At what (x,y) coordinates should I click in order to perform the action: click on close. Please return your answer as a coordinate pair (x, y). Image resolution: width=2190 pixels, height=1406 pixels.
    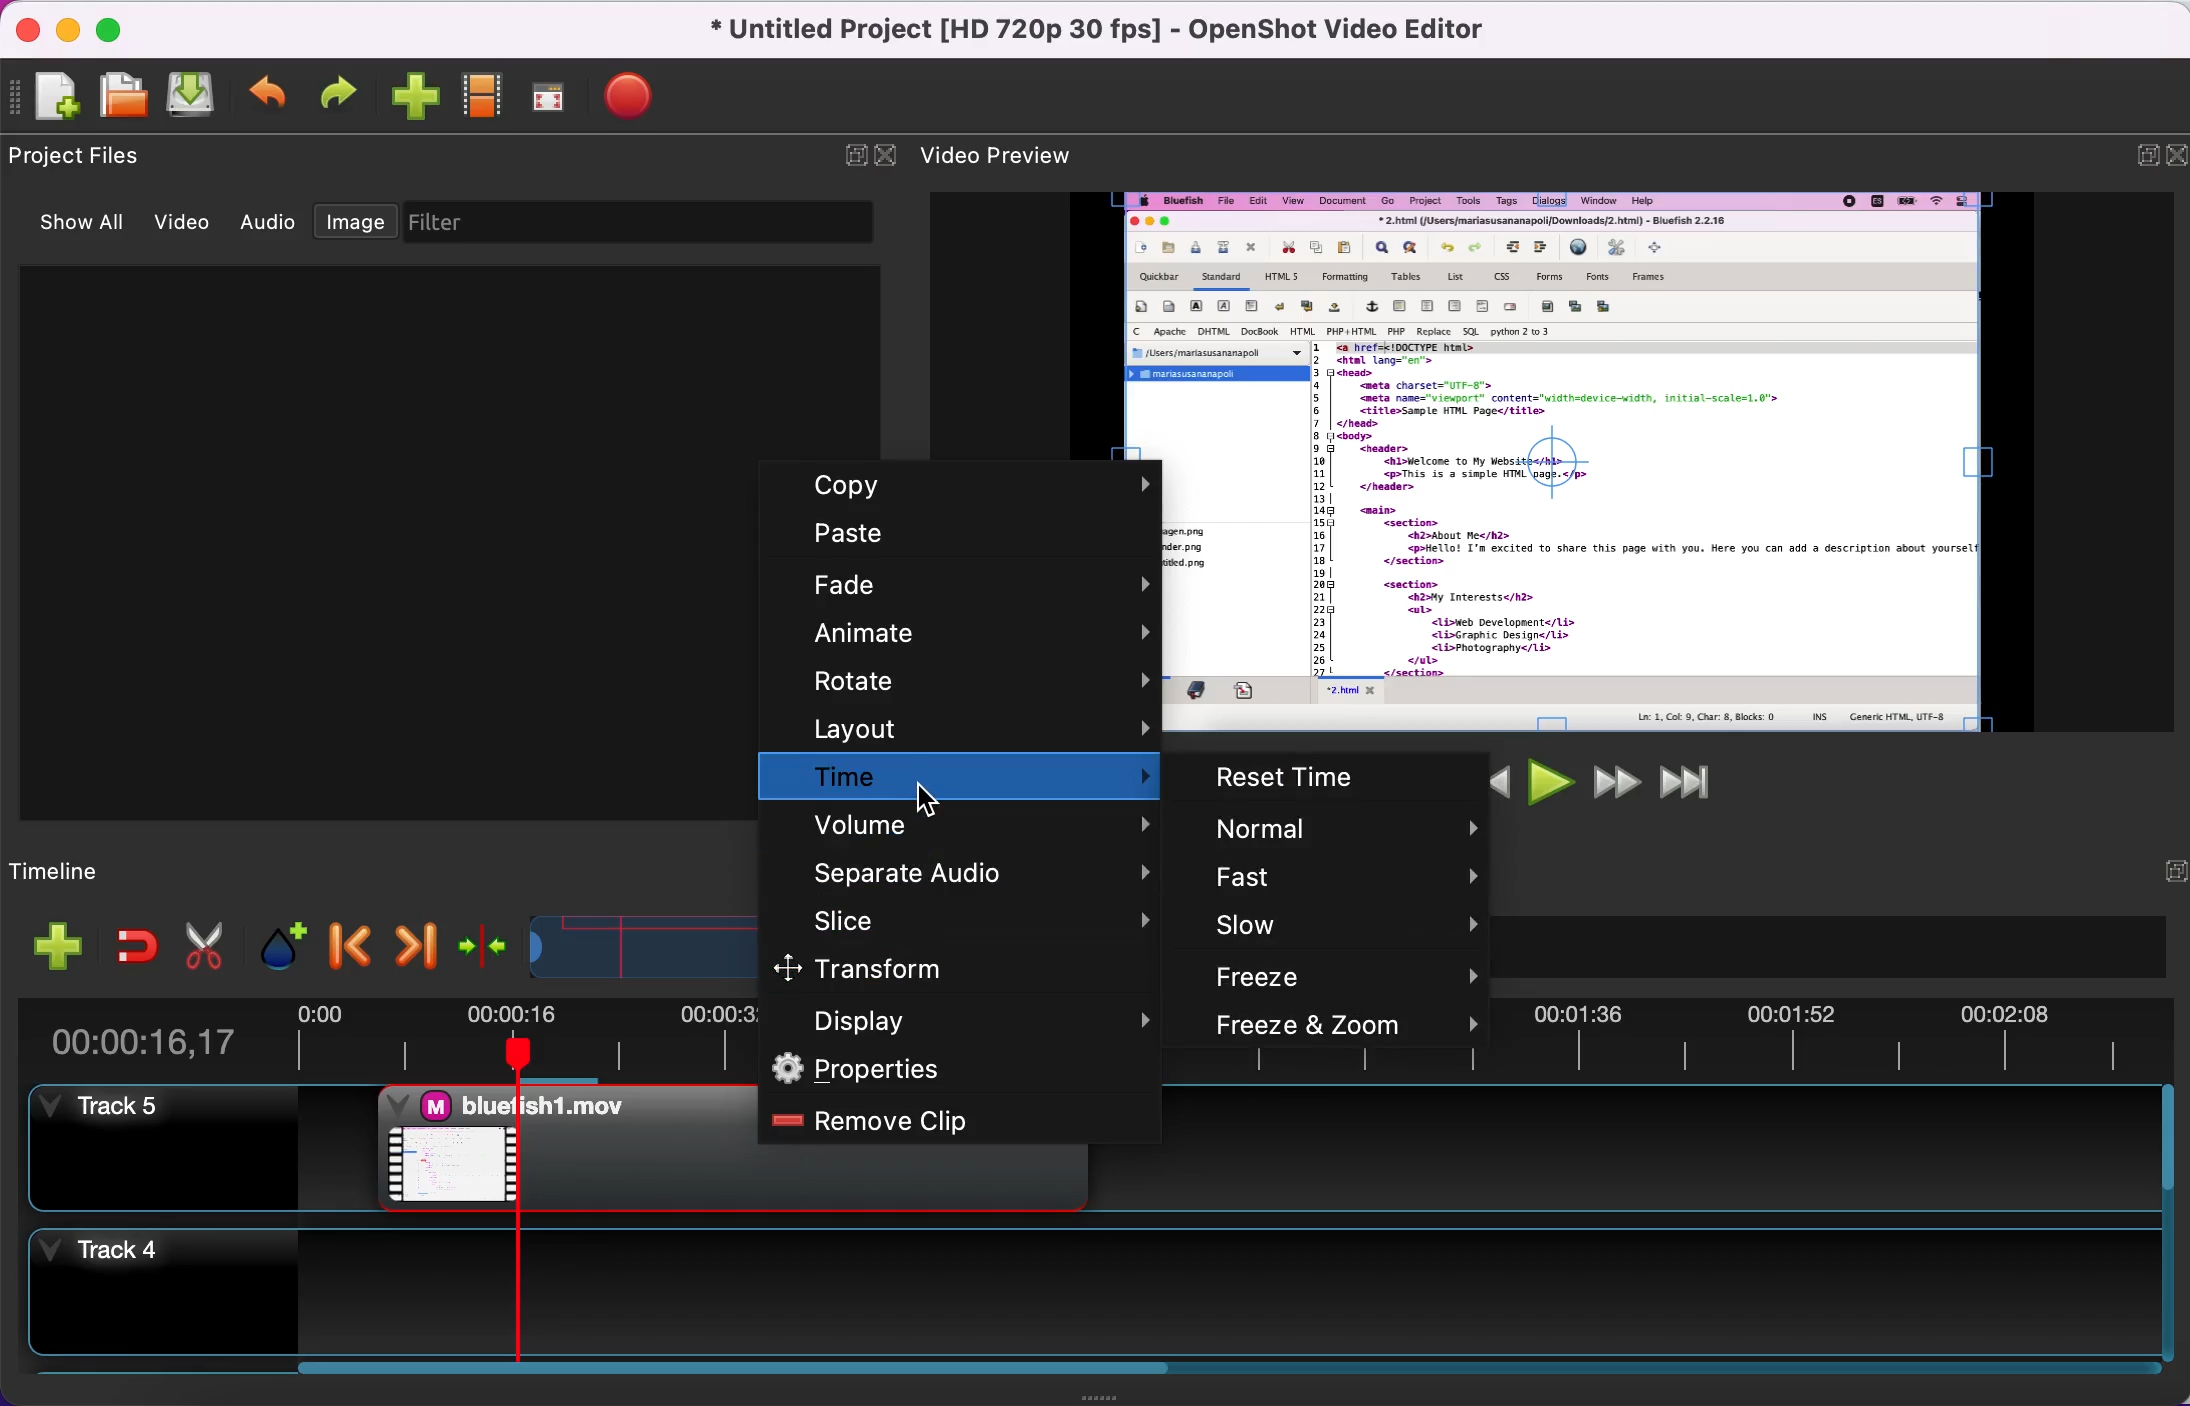
    Looking at the image, I should click on (33, 33).